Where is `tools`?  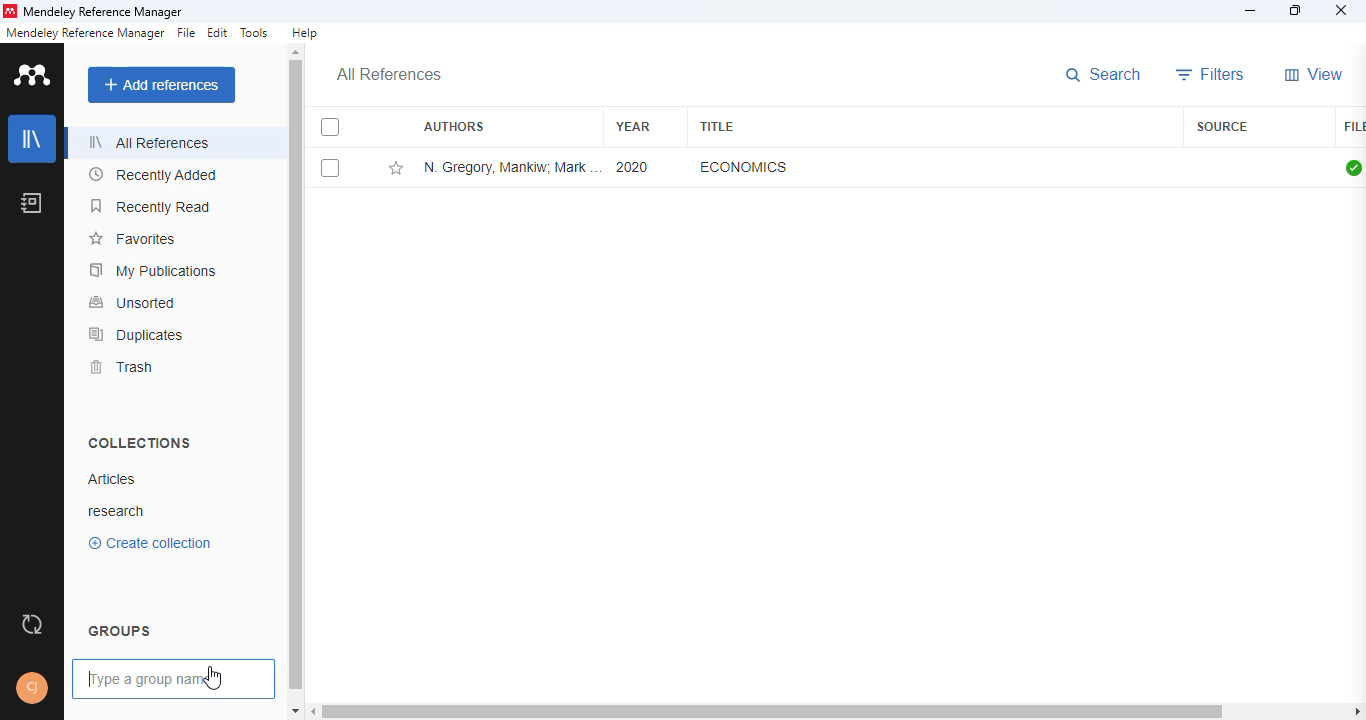 tools is located at coordinates (255, 32).